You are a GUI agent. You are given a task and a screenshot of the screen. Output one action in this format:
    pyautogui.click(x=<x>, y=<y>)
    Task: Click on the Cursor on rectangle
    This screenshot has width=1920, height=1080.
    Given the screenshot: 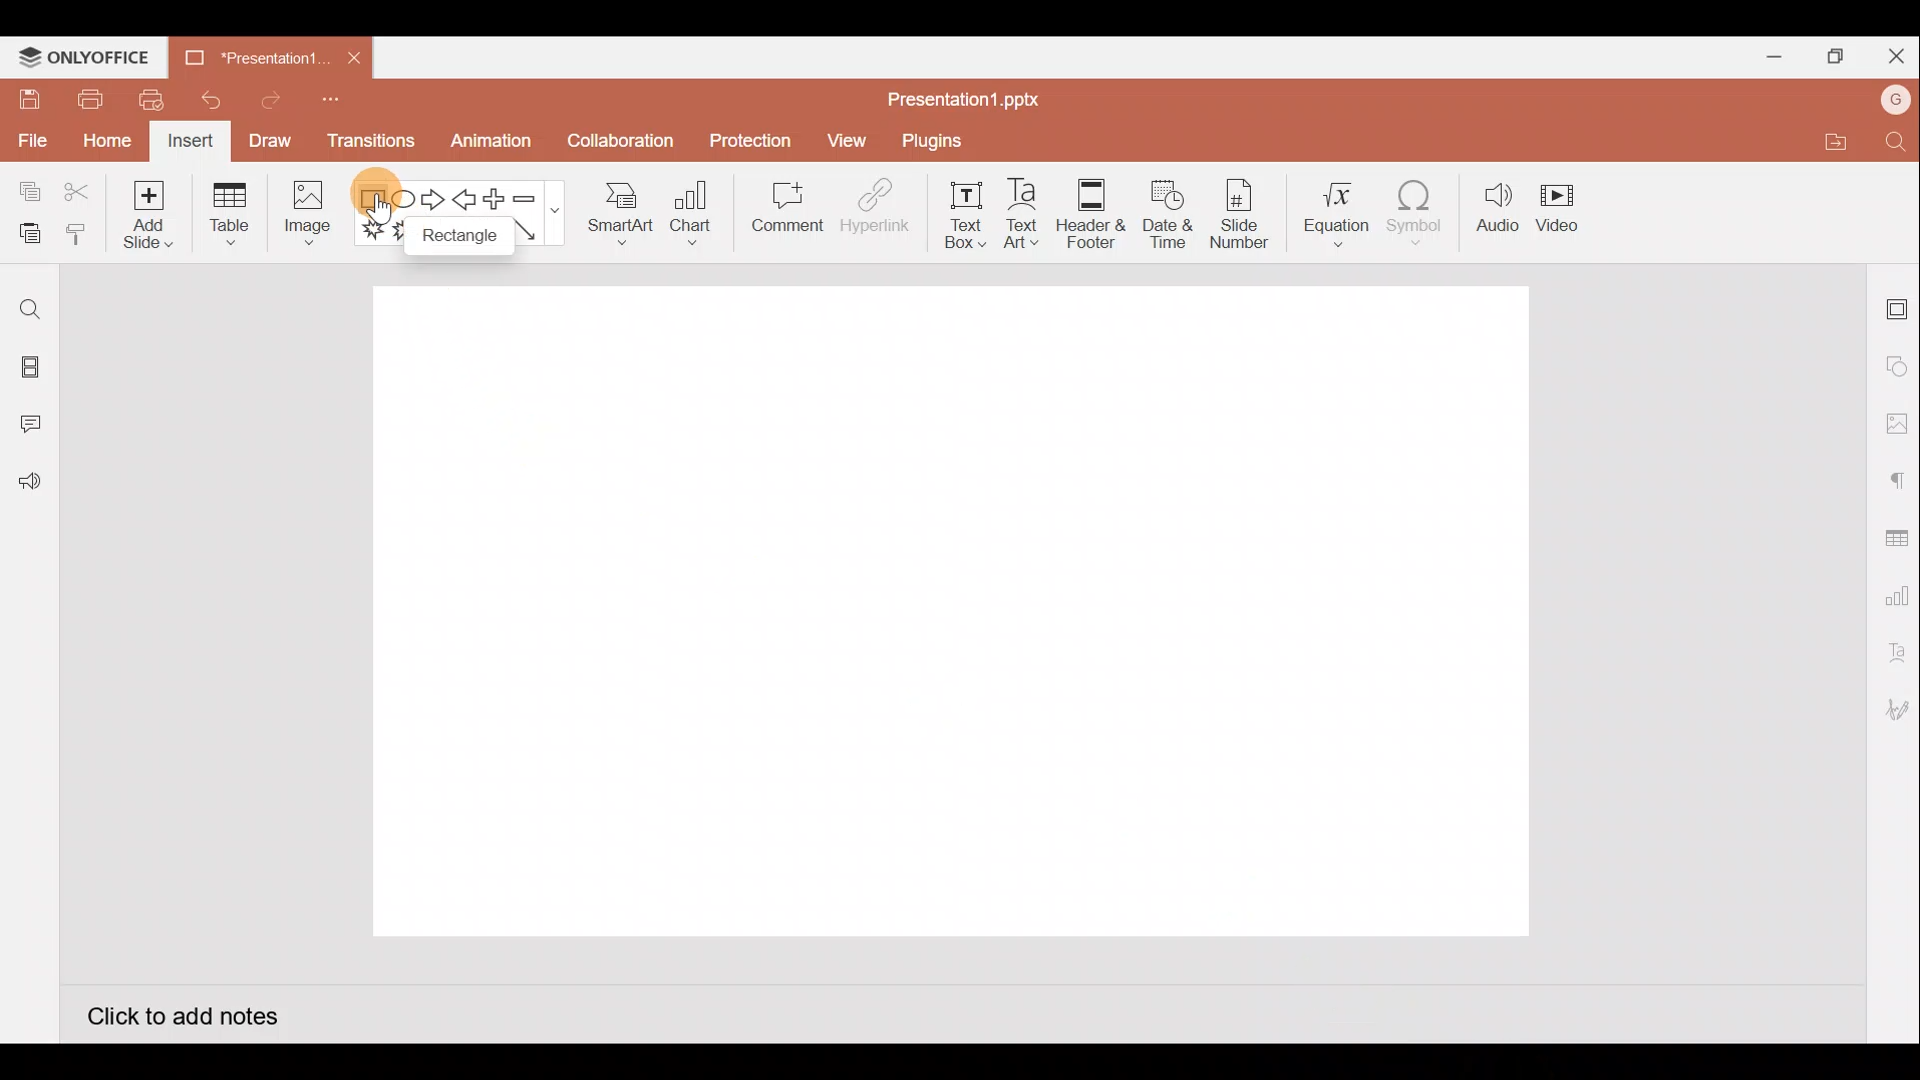 What is the action you would take?
    pyautogui.click(x=372, y=180)
    